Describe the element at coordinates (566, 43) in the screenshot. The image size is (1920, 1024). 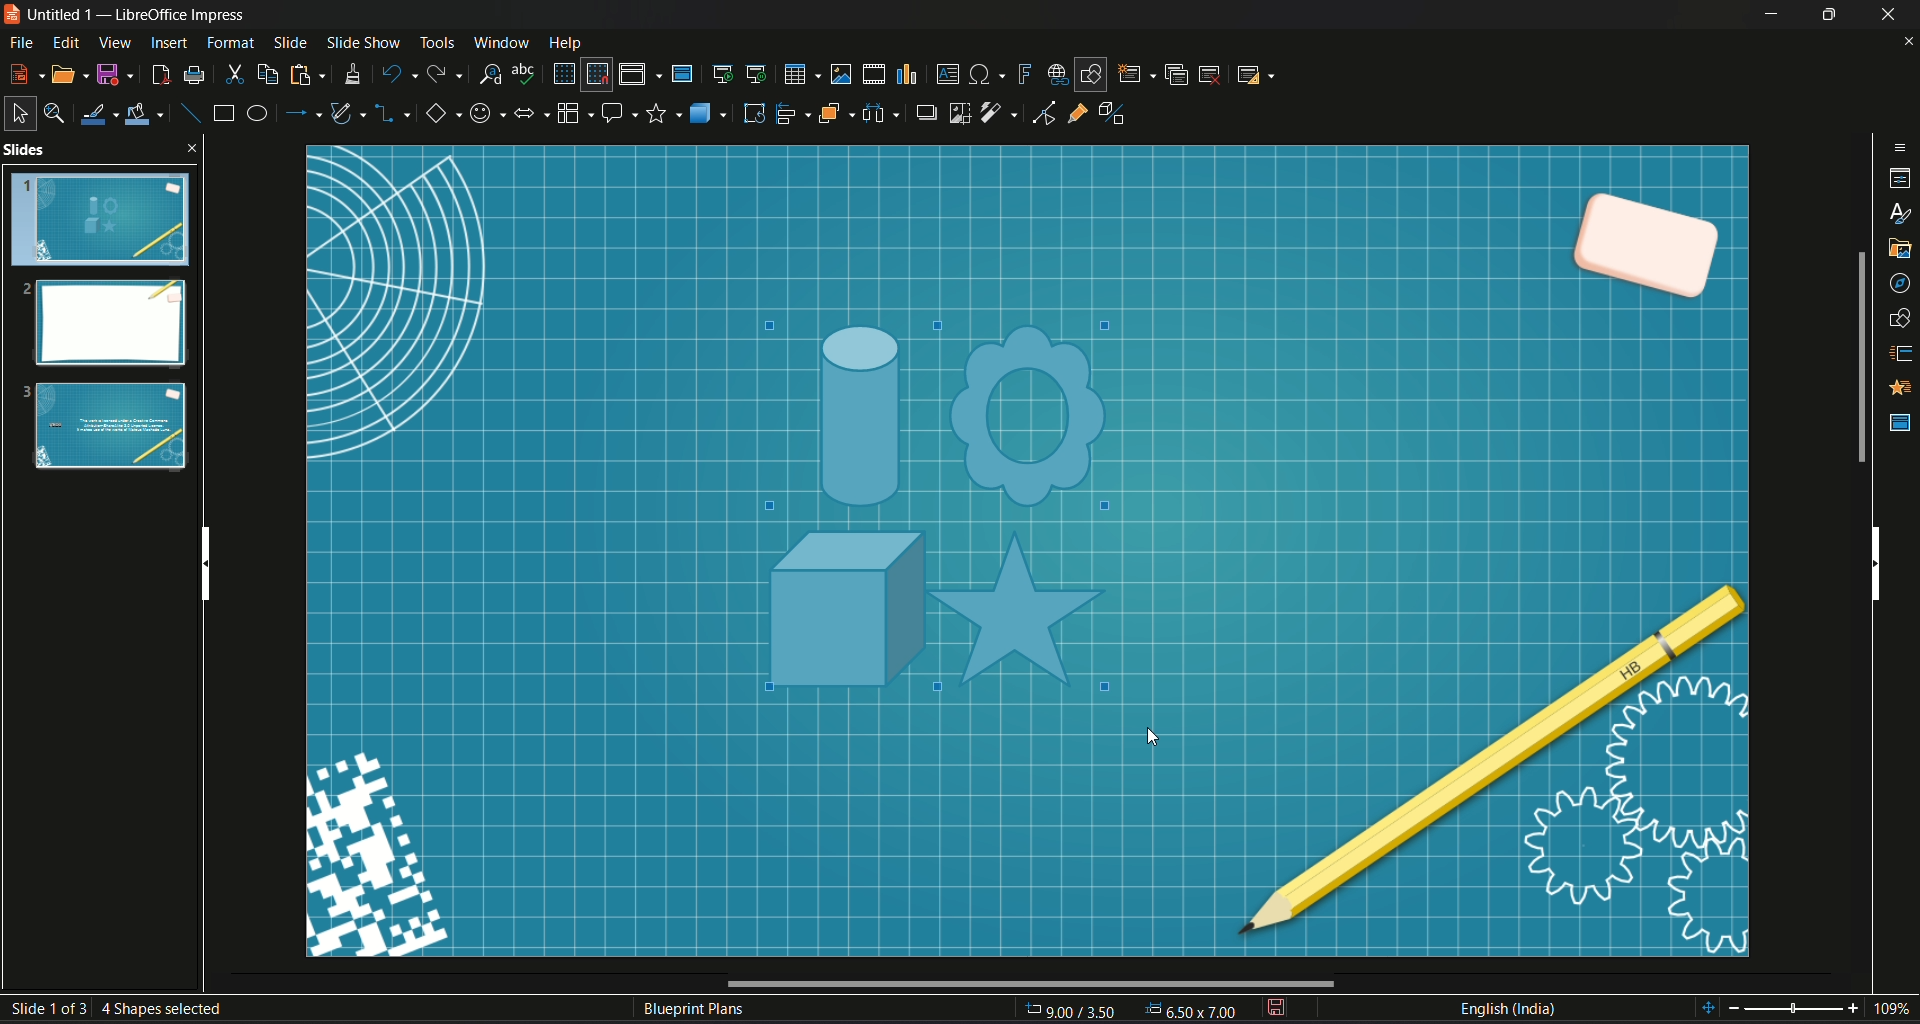
I see `Help` at that location.